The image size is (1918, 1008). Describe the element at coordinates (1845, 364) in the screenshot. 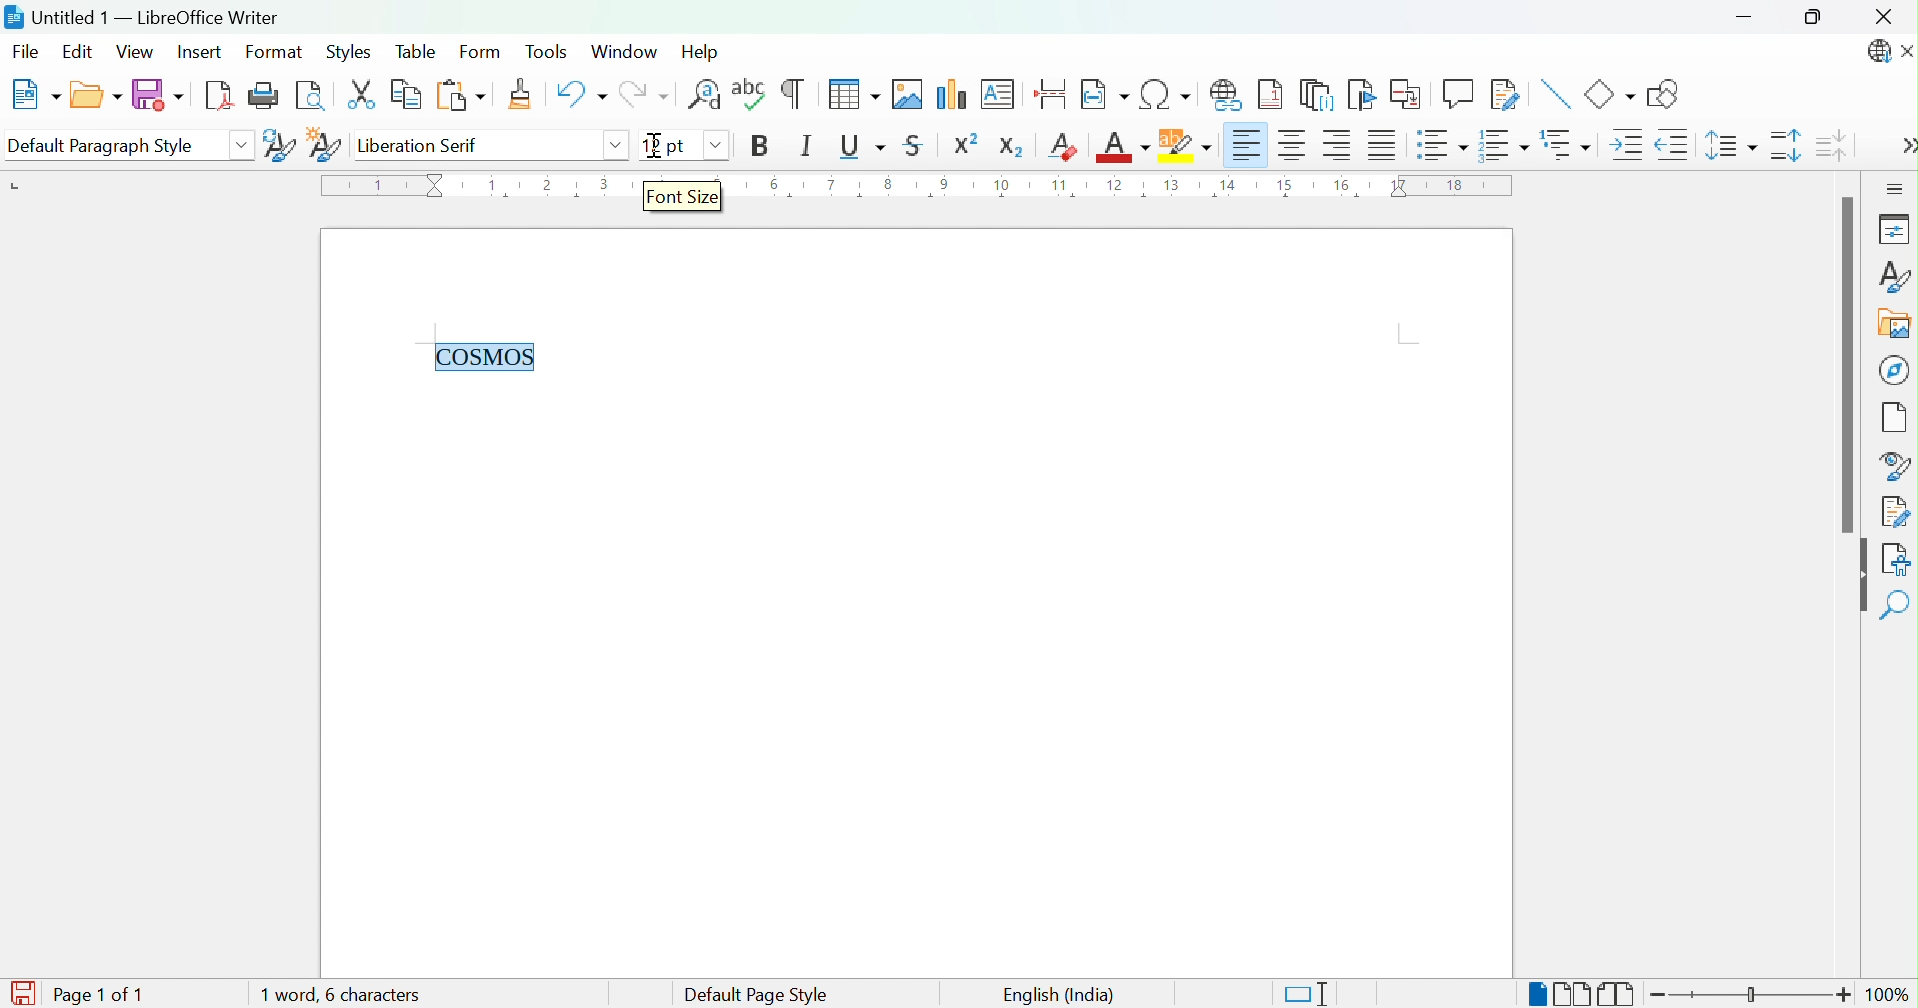

I see `Scroll Bar` at that location.